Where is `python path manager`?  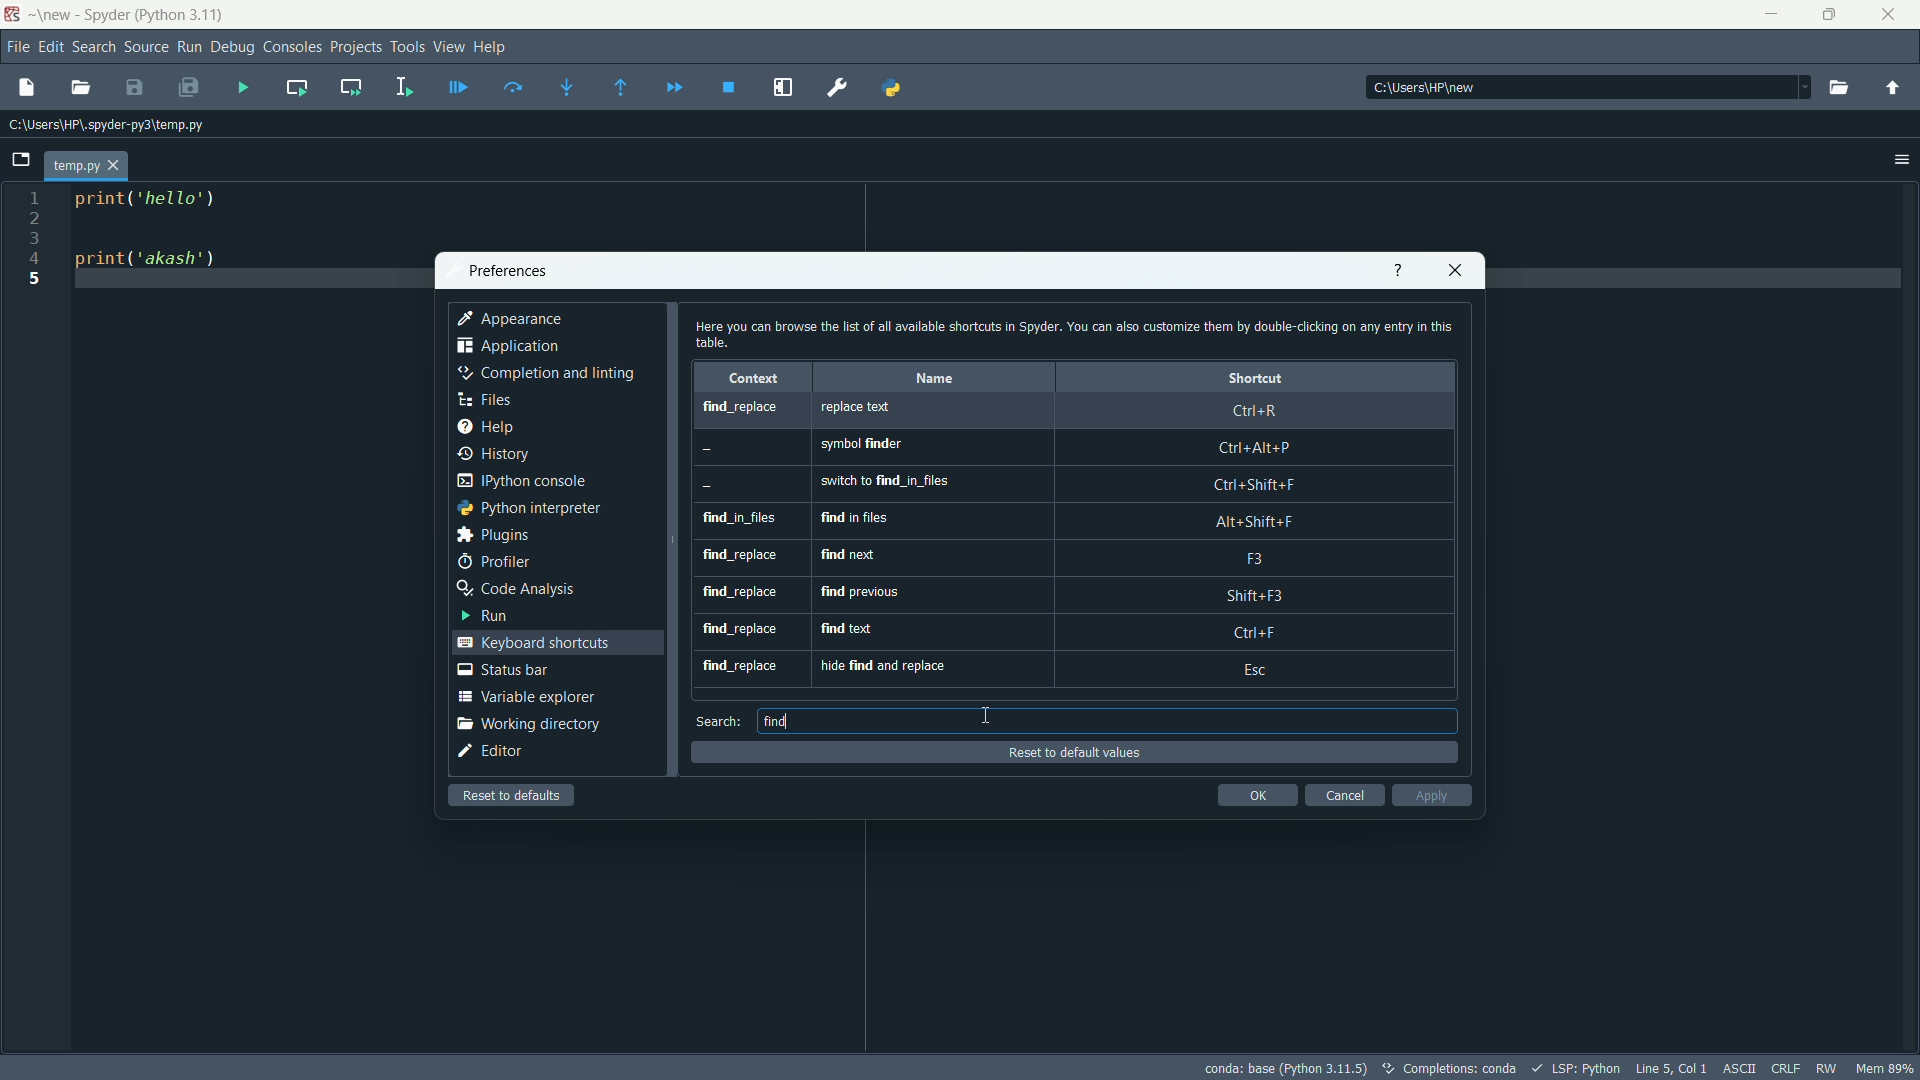
python path manager is located at coordinates (892, 89).